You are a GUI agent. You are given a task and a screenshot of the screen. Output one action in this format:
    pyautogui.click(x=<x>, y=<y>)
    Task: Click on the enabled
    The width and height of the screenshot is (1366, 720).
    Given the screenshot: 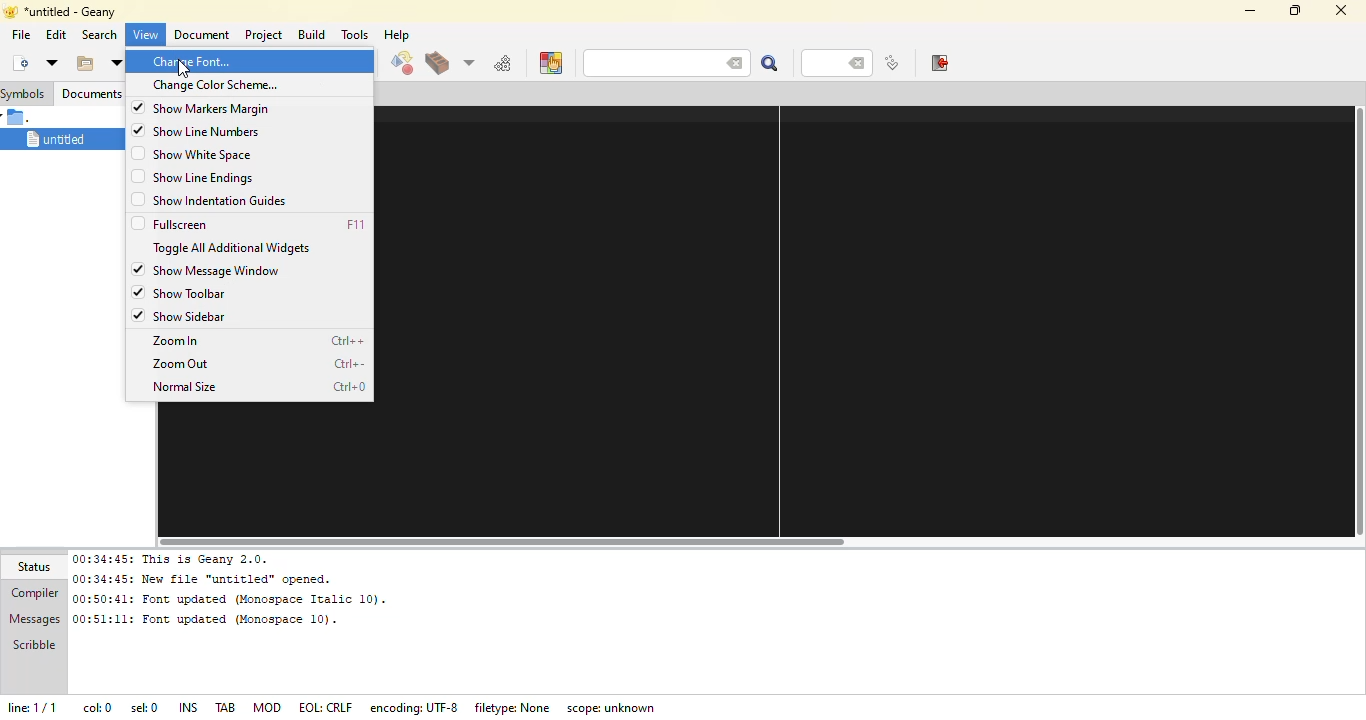 What is the action you would take?
    pyautogui.click(x=138, y=129)
    